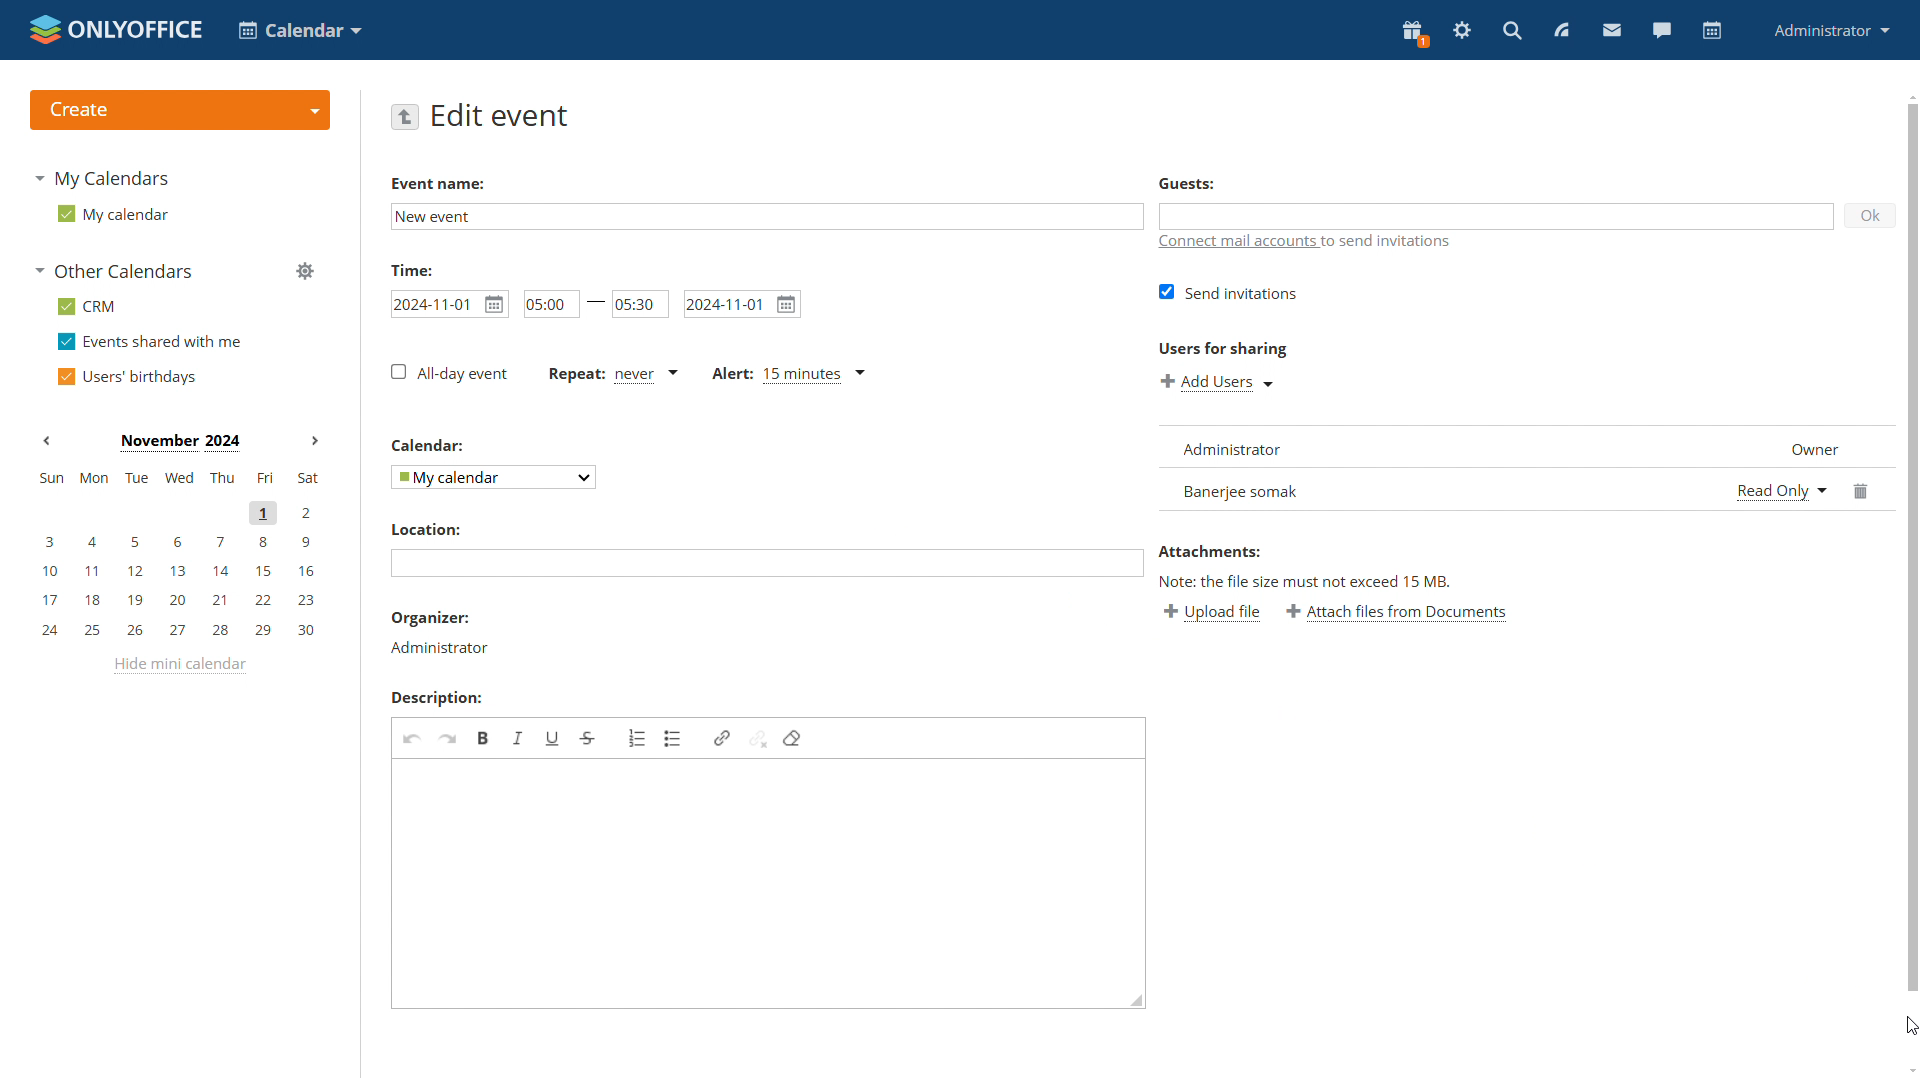 This screenshot has width=1920, height=1080. What do you see at coordinates (587, 739) in the screenshot?
I see `strikethrough` at bounding box center [587, 739].